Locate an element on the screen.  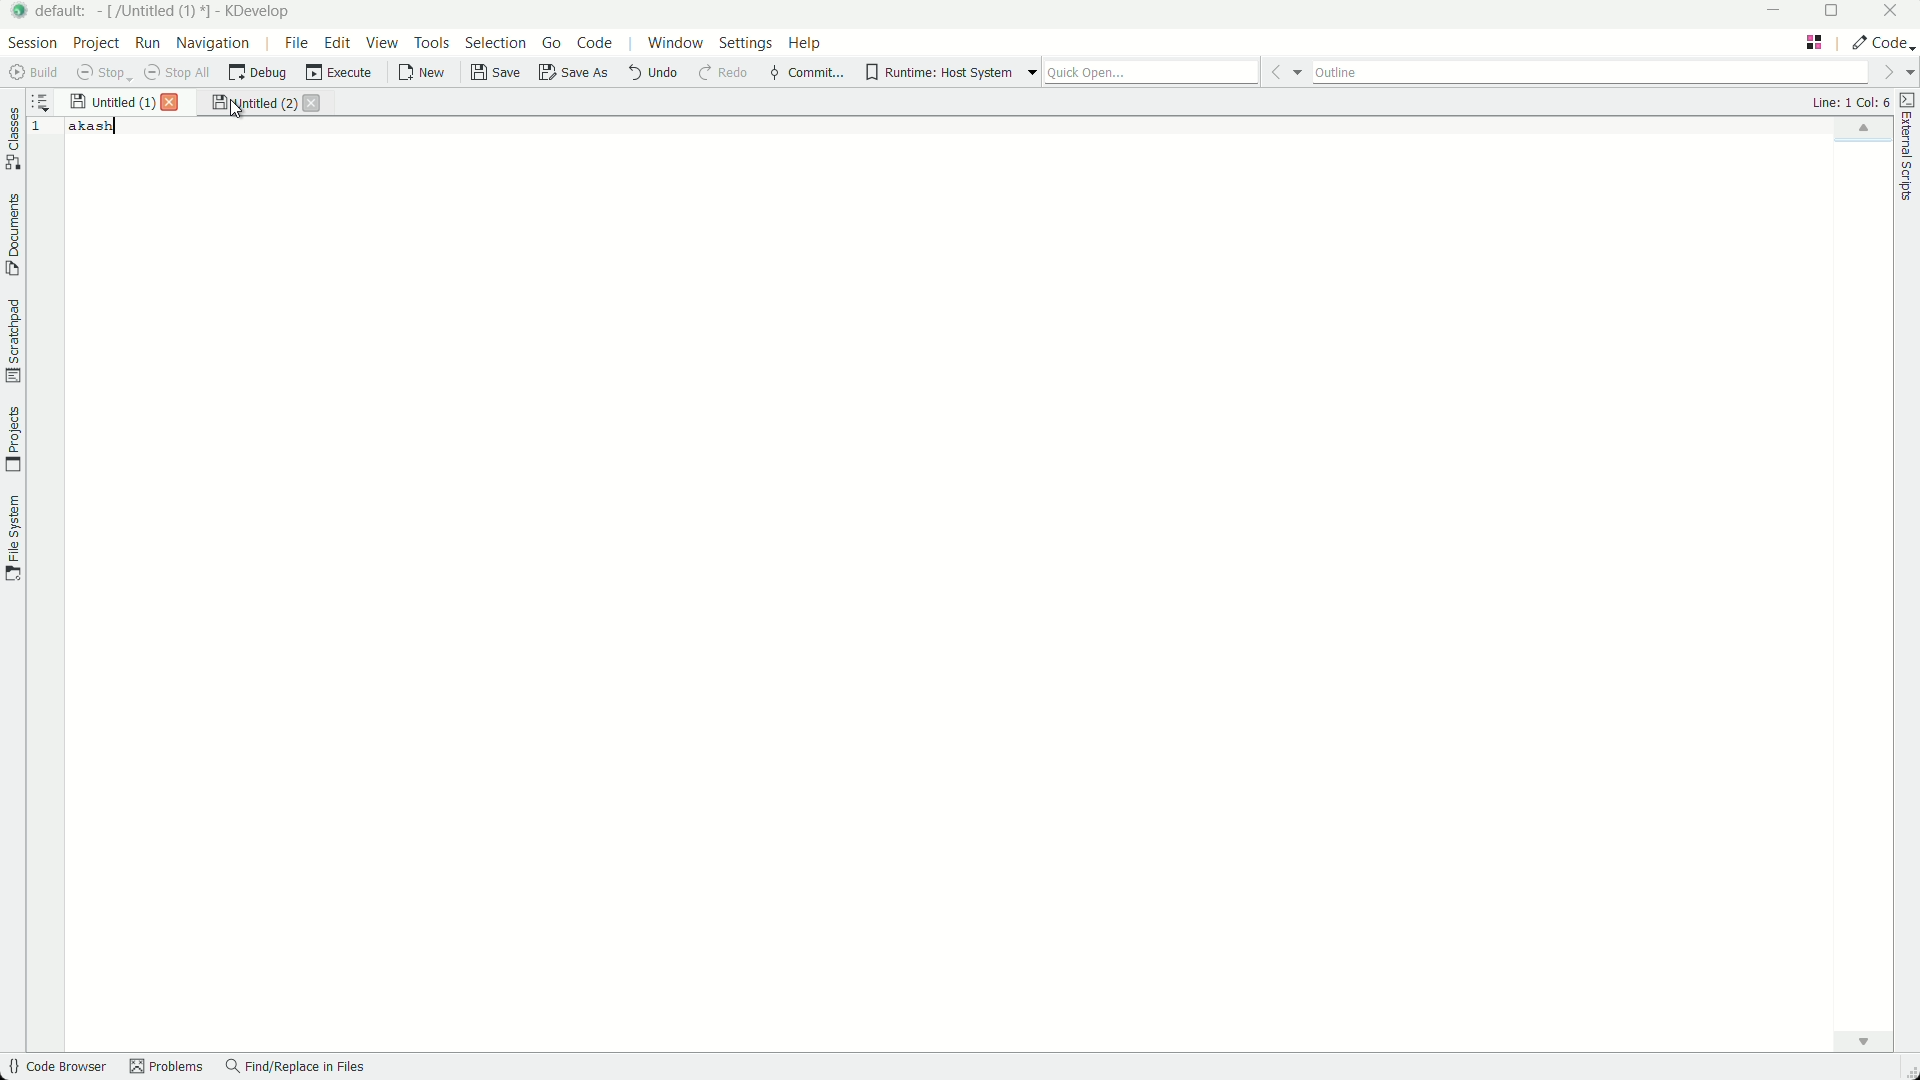
file menu is located at coordinates (296, 44).